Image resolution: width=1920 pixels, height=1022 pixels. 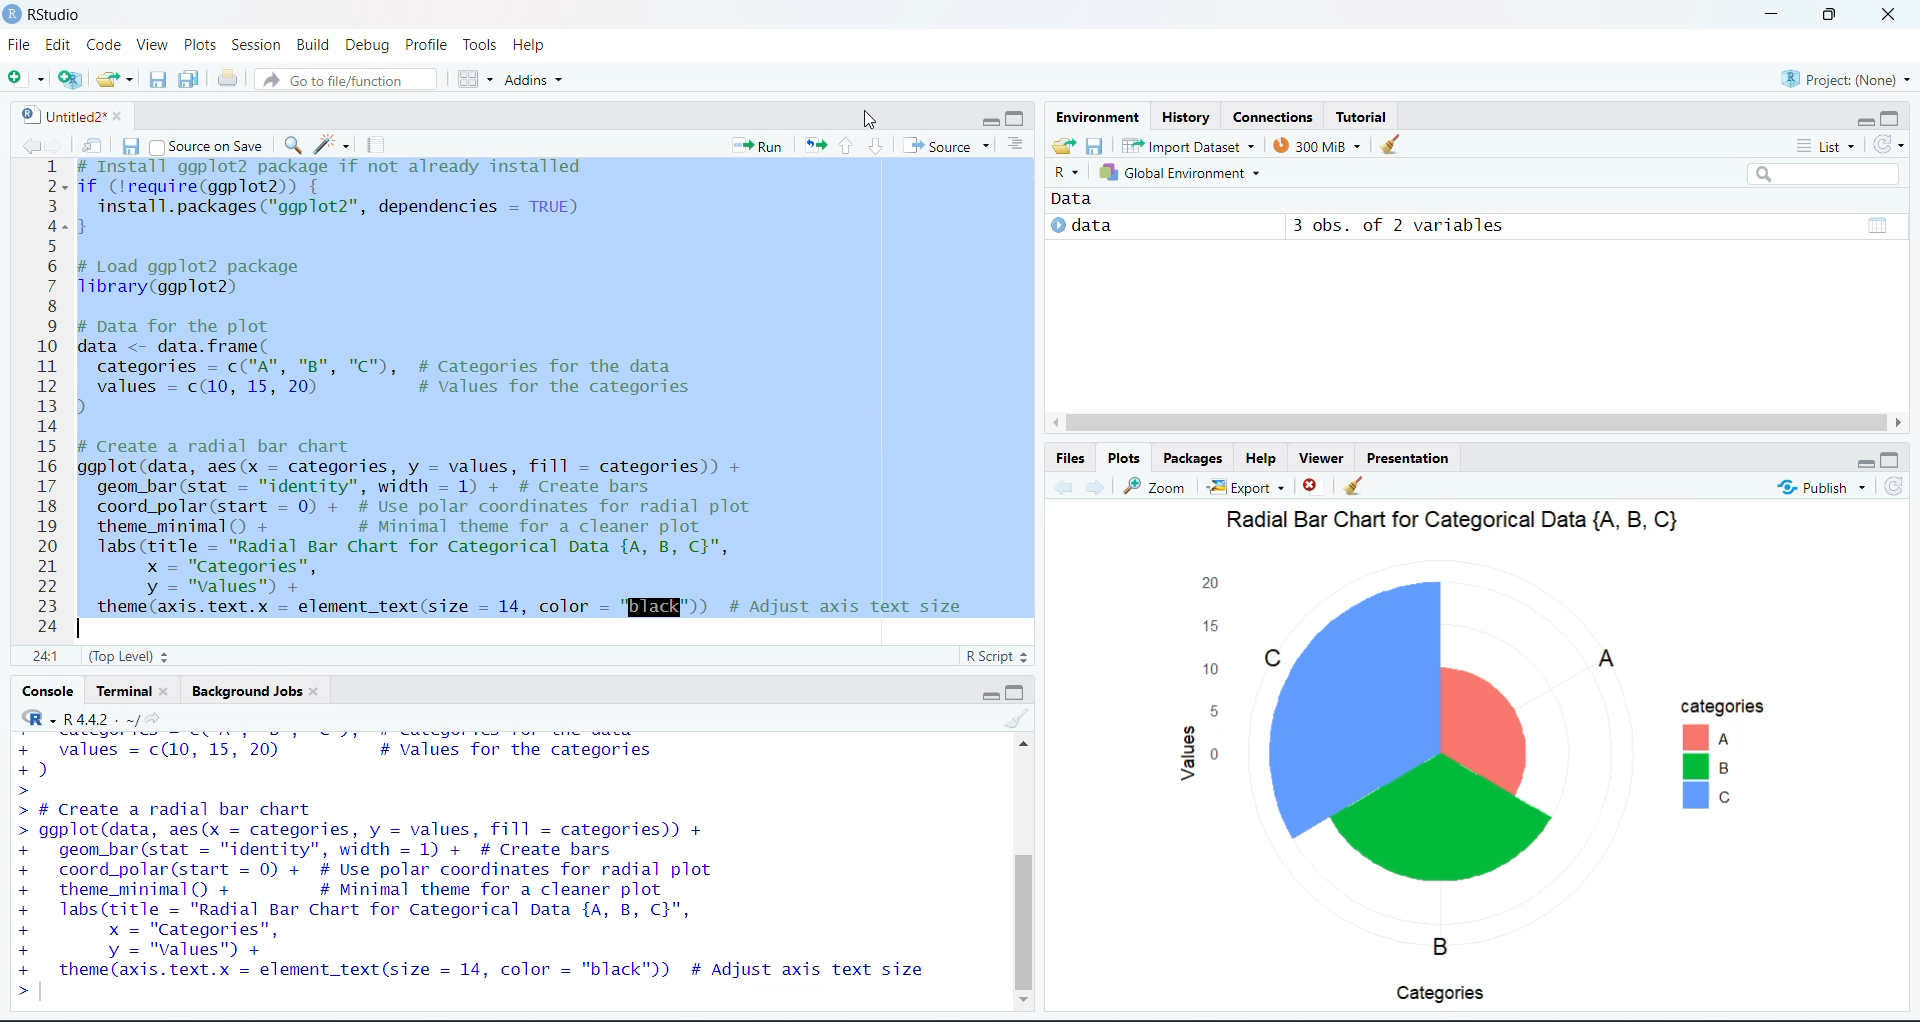 What do you see at coordinates (68, 80) in the screenshot?
I see `create new project` at bounding box center [68, 80].